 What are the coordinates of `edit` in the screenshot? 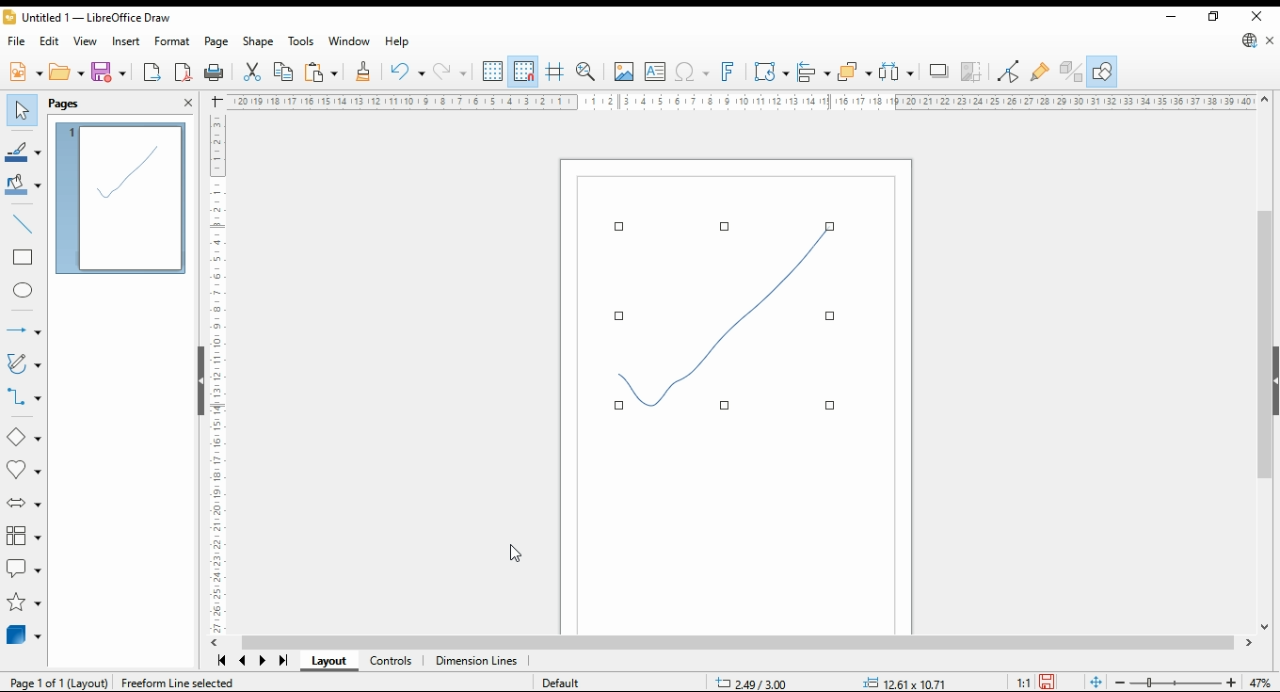 It's located at (50, 41).